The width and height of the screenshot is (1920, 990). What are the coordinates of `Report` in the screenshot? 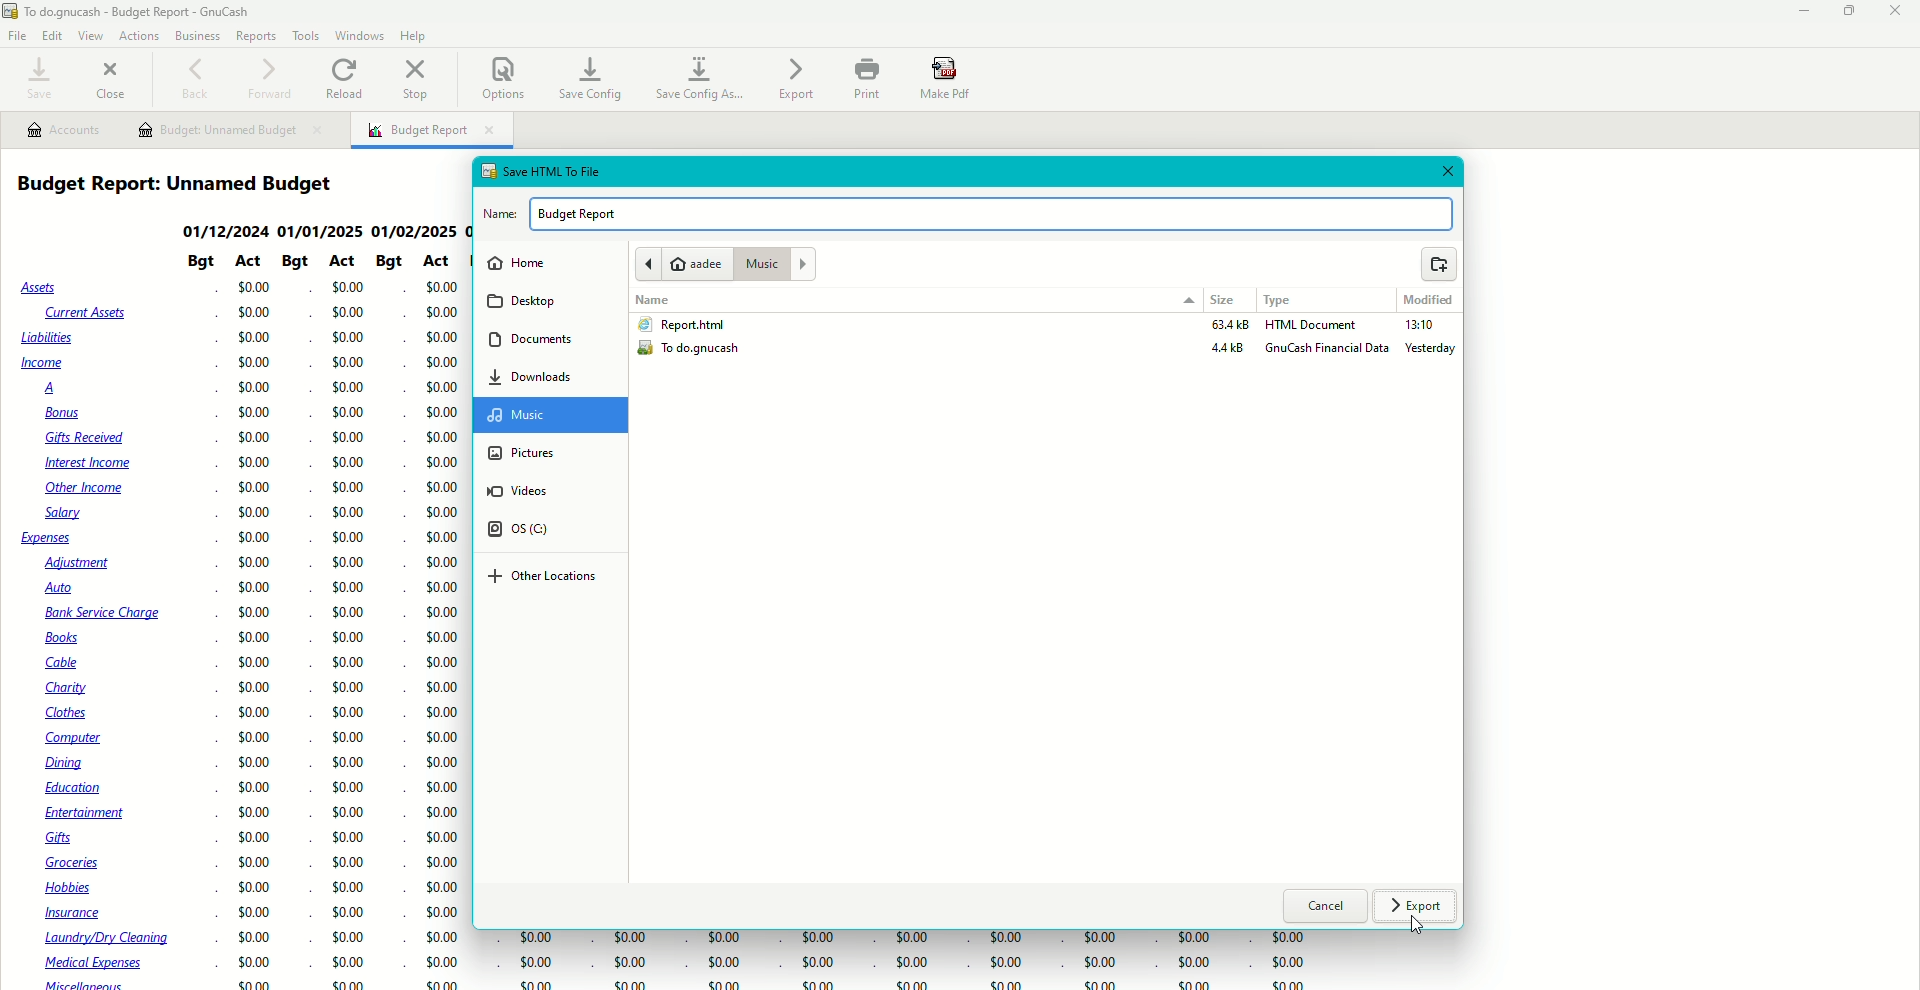 It's located at (680, 324).